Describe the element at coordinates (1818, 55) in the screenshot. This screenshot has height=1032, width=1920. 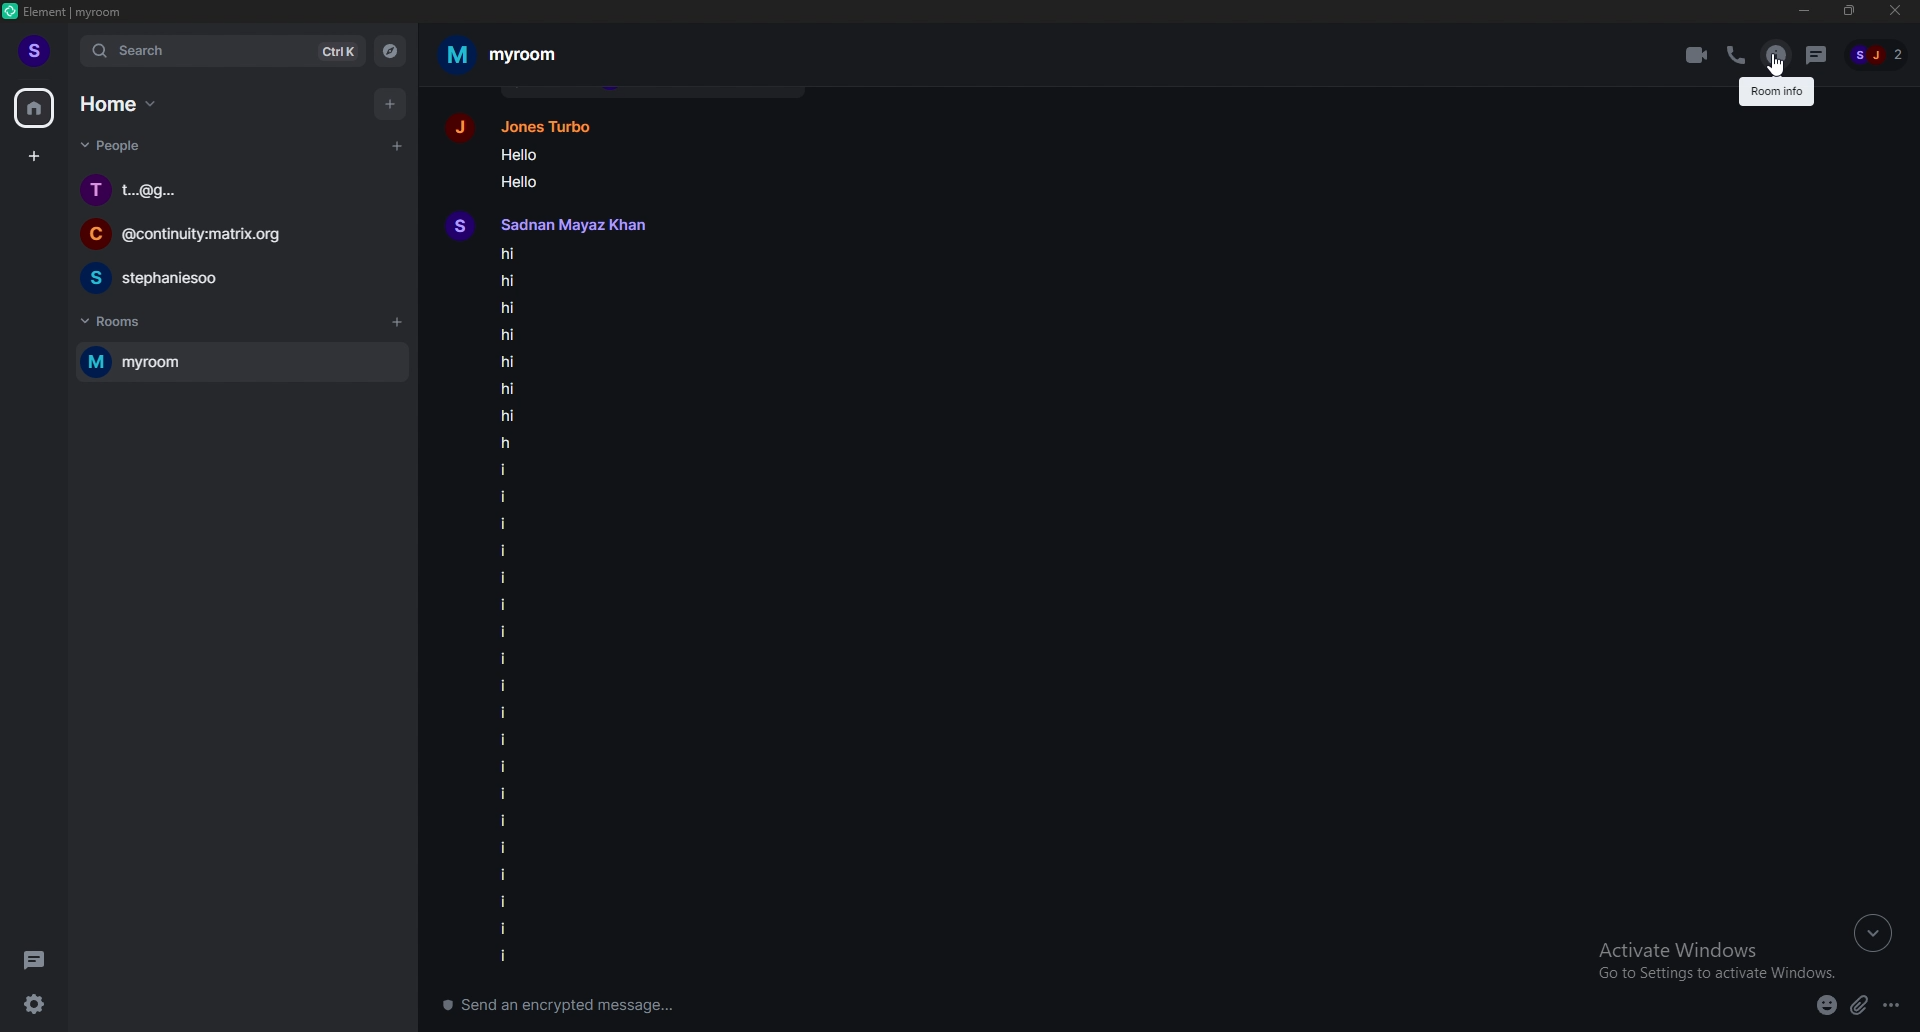
I see `threads` at that location.